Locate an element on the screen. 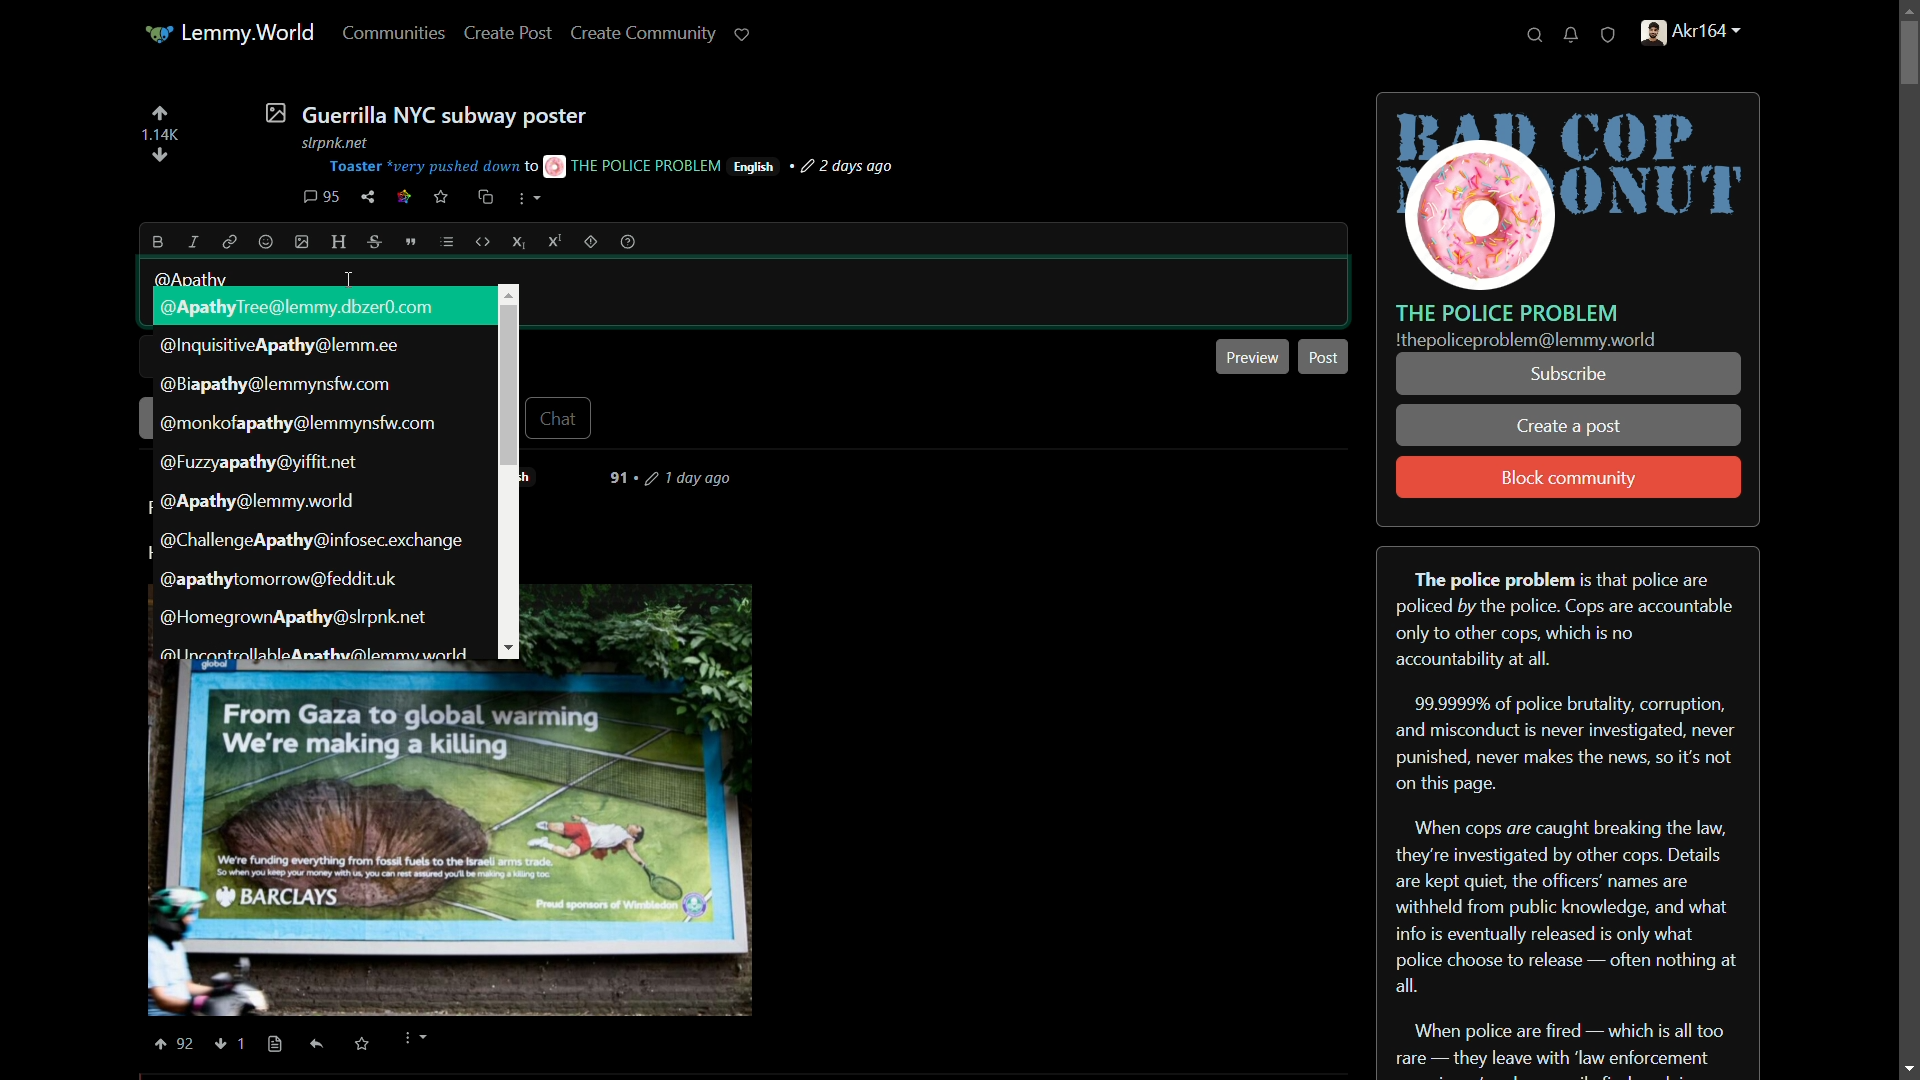  suggestion-6 is located at coordinates (256, 501).